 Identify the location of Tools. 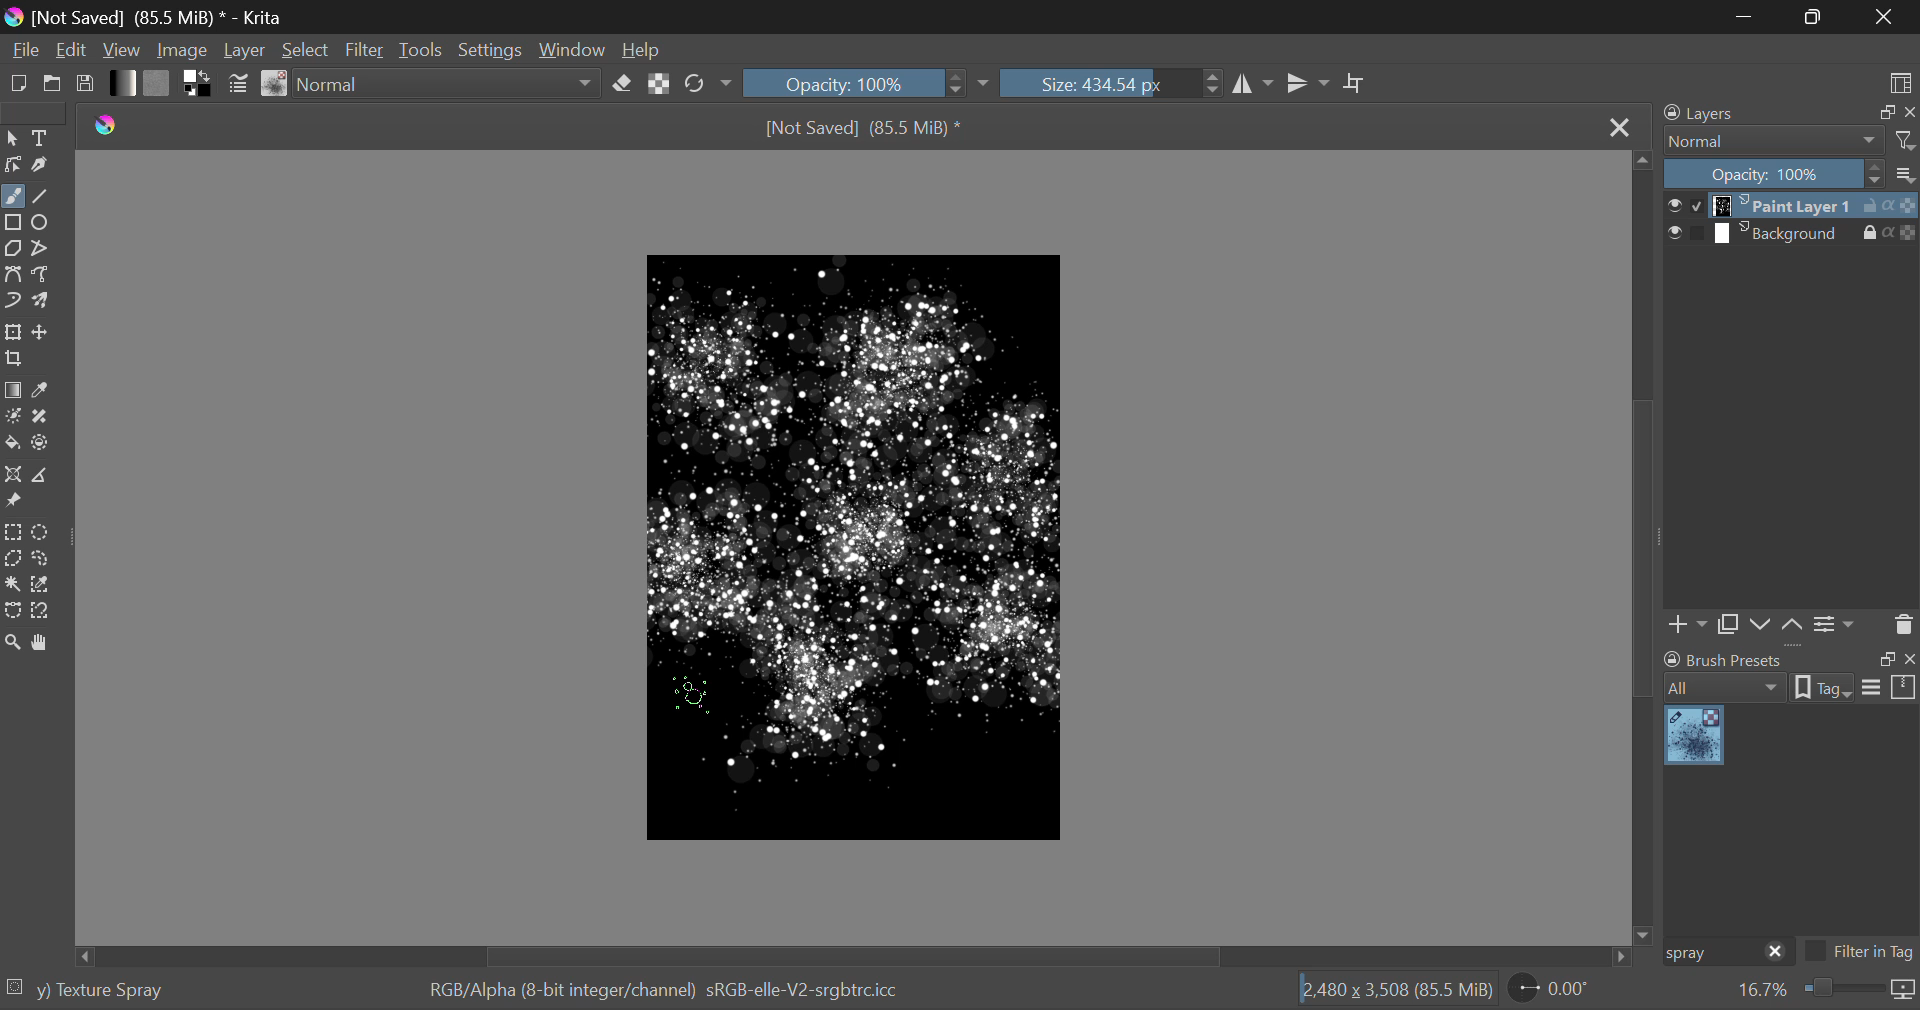
(424, 49).